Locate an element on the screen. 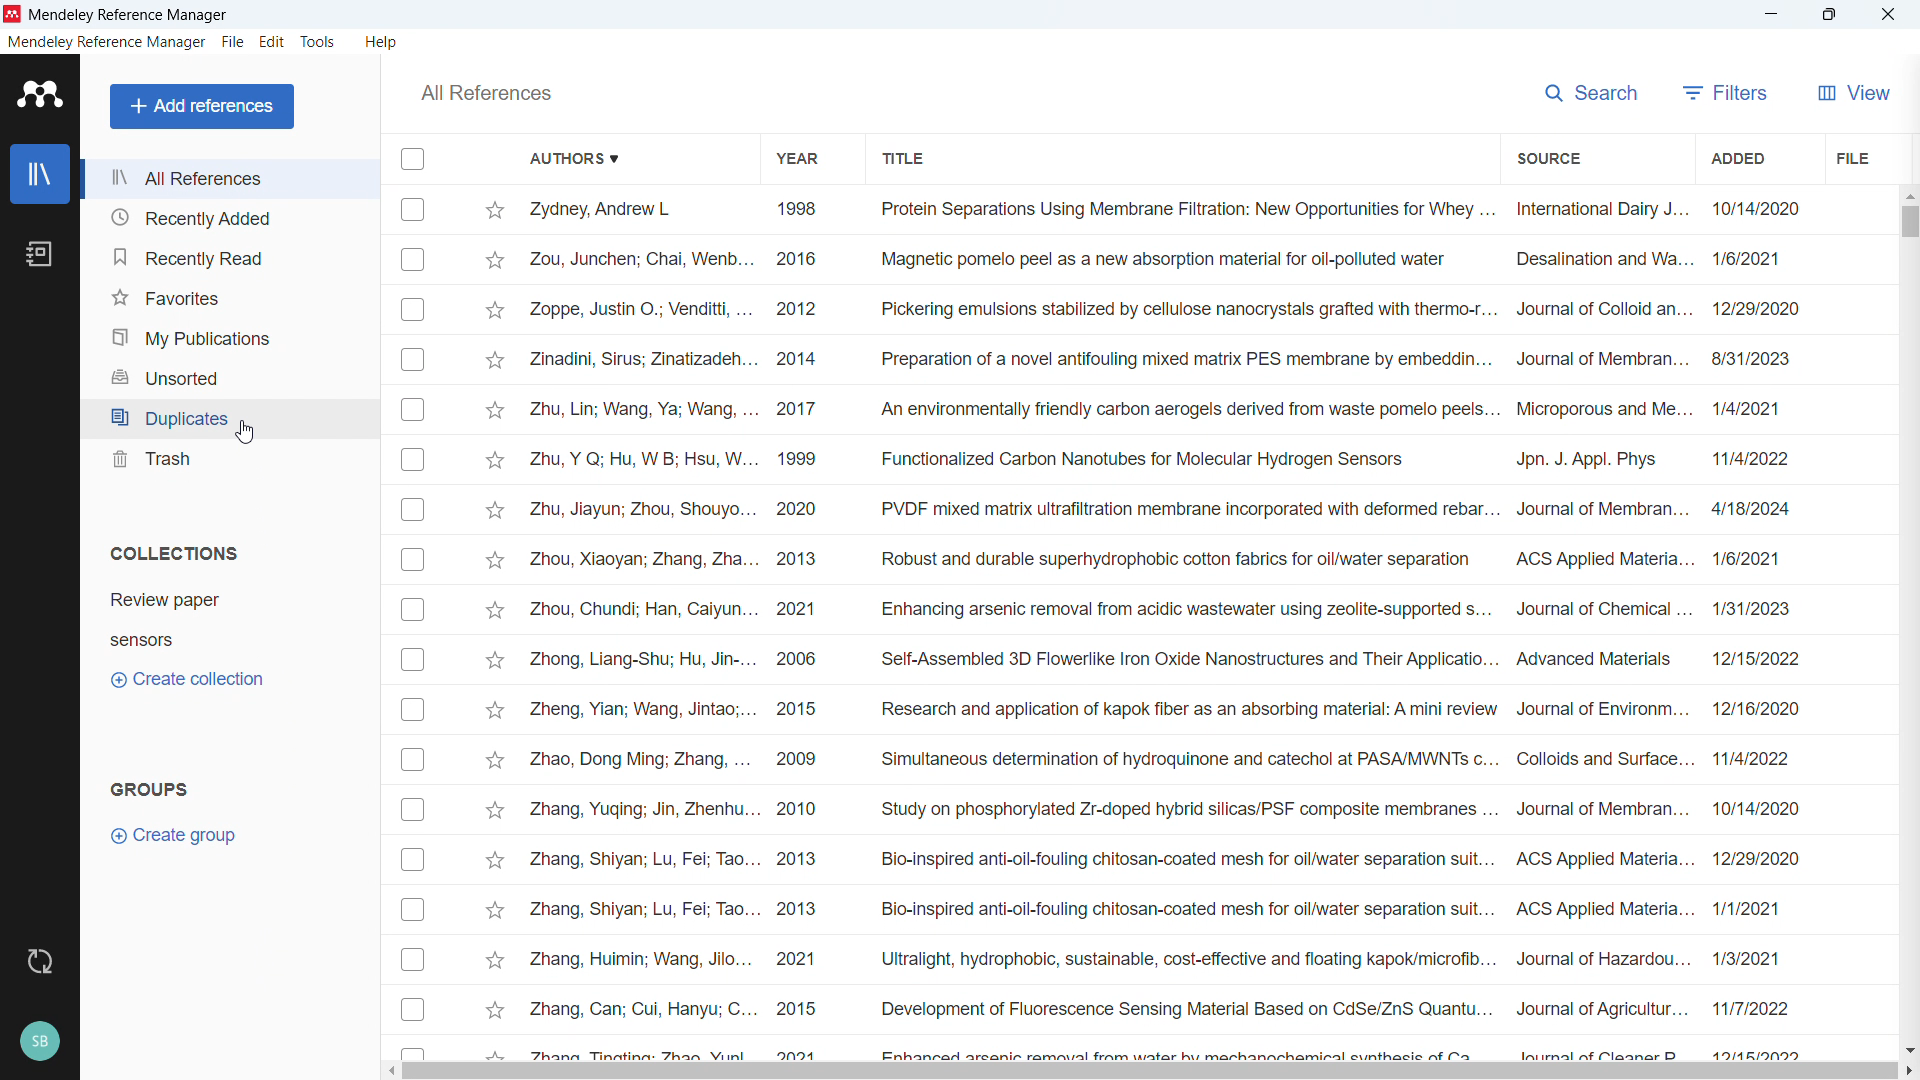 The image size is (1920, 1080). Select individual entries  is located at coordinates (412, 623).